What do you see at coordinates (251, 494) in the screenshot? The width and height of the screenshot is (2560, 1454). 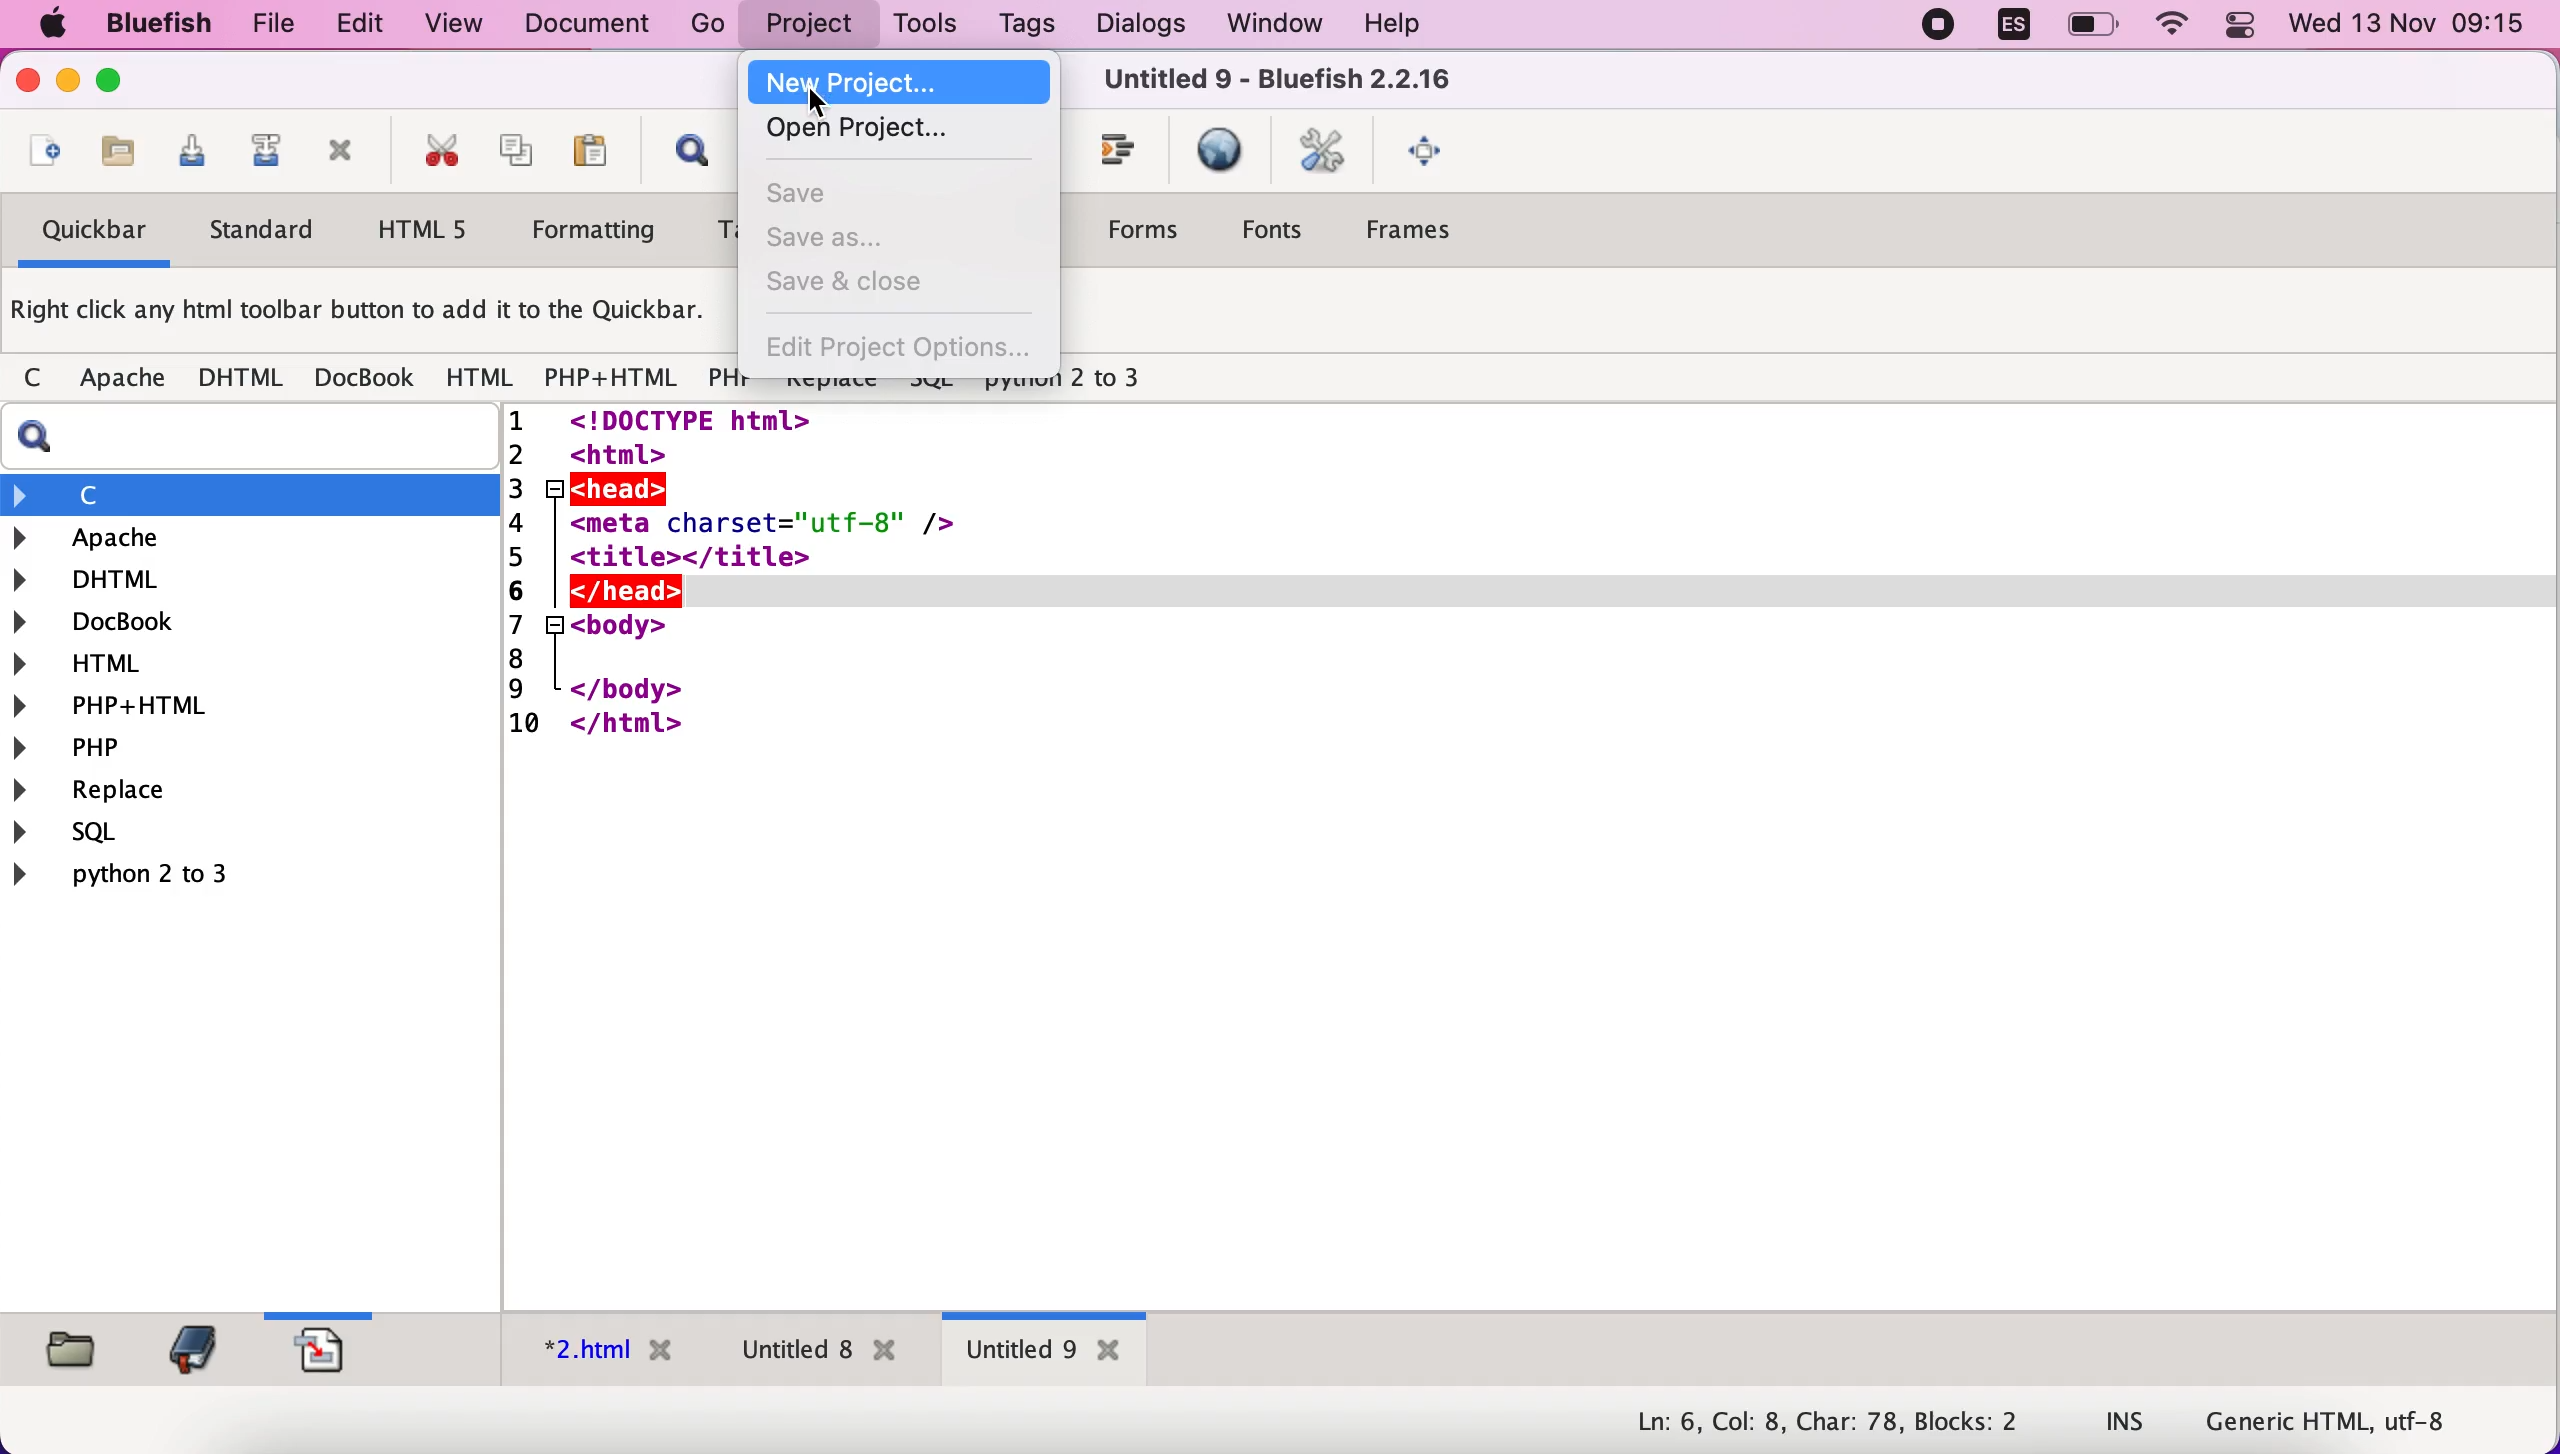 I see `c` at bounding box center [251, 494].